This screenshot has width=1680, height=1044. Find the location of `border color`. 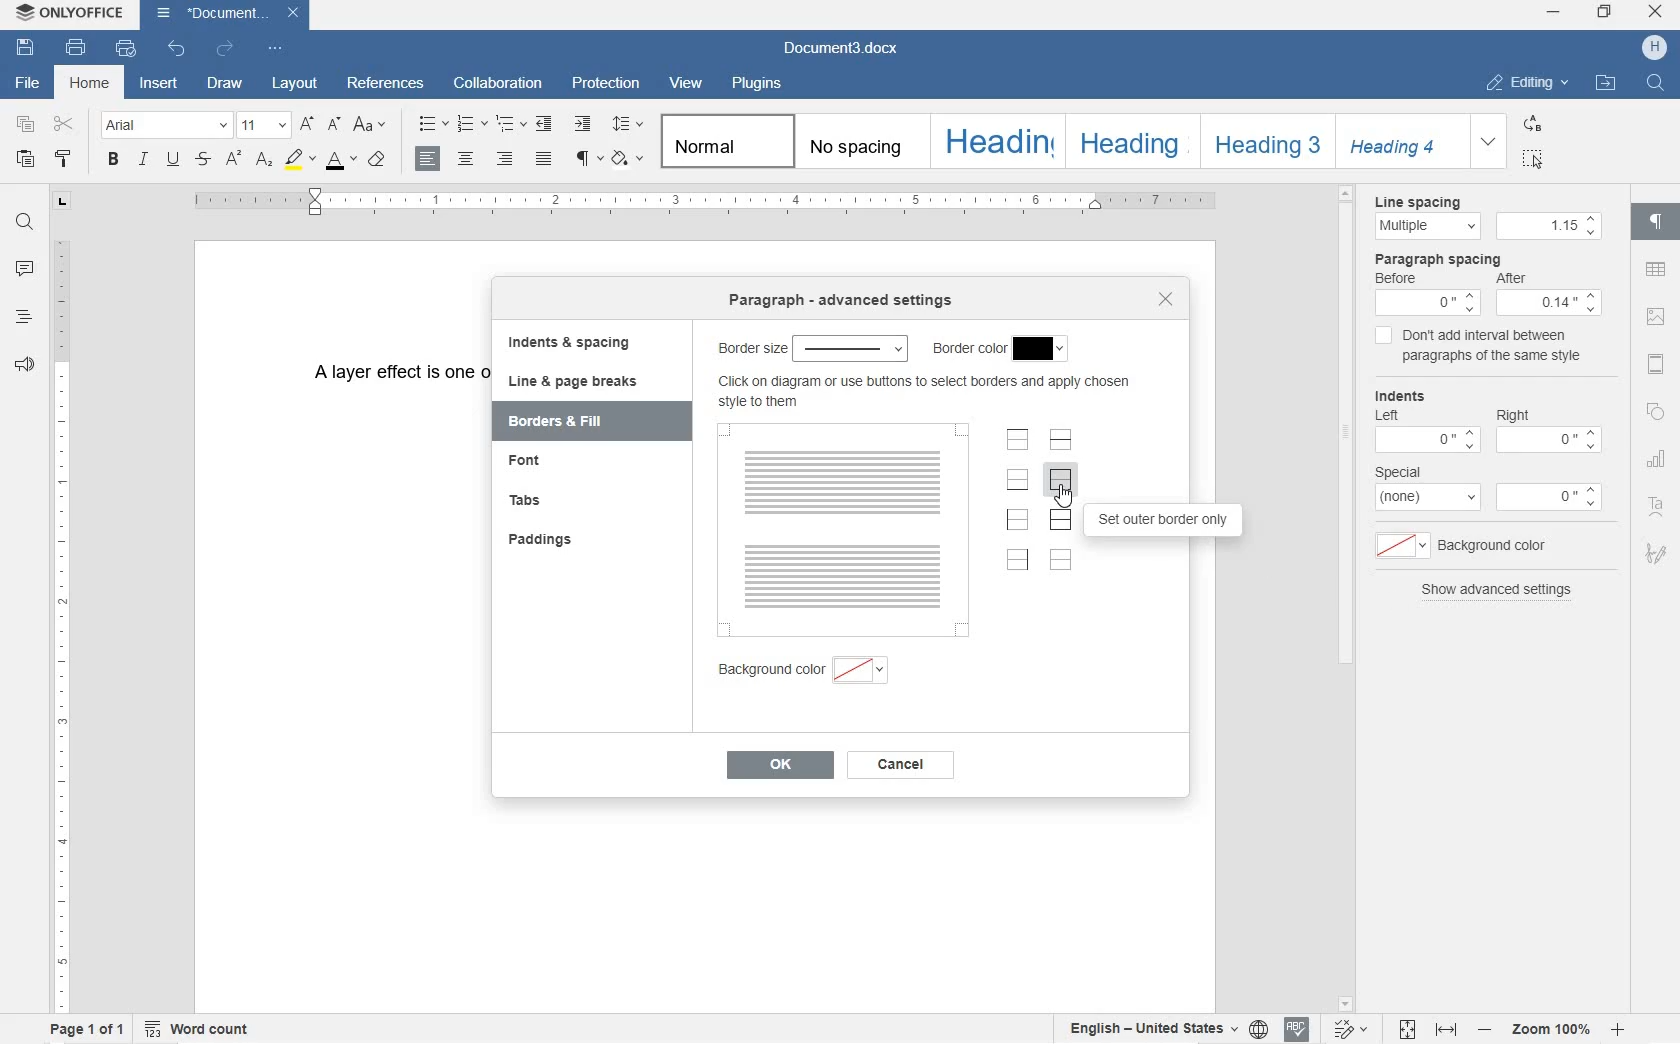

border color is located at coordinates (1002, 347).